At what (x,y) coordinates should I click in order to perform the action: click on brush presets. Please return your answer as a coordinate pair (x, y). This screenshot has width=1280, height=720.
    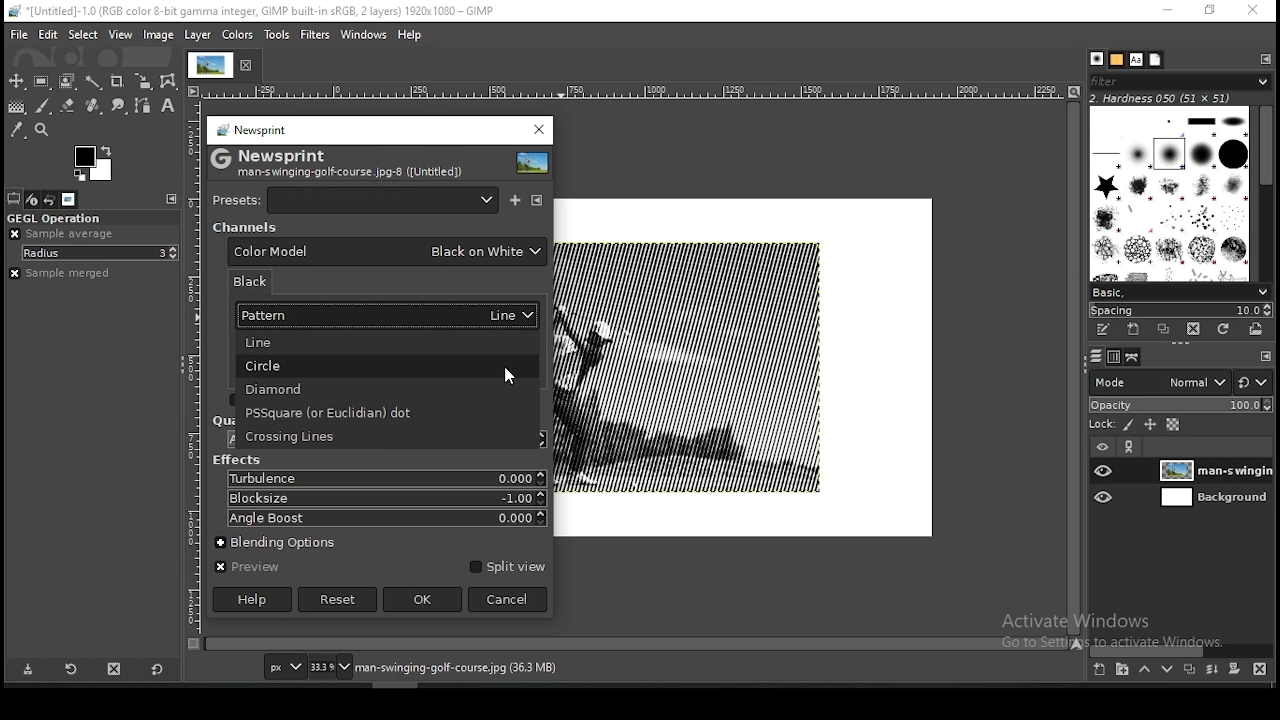
    Looking at the image, I should click on (1177, 291).